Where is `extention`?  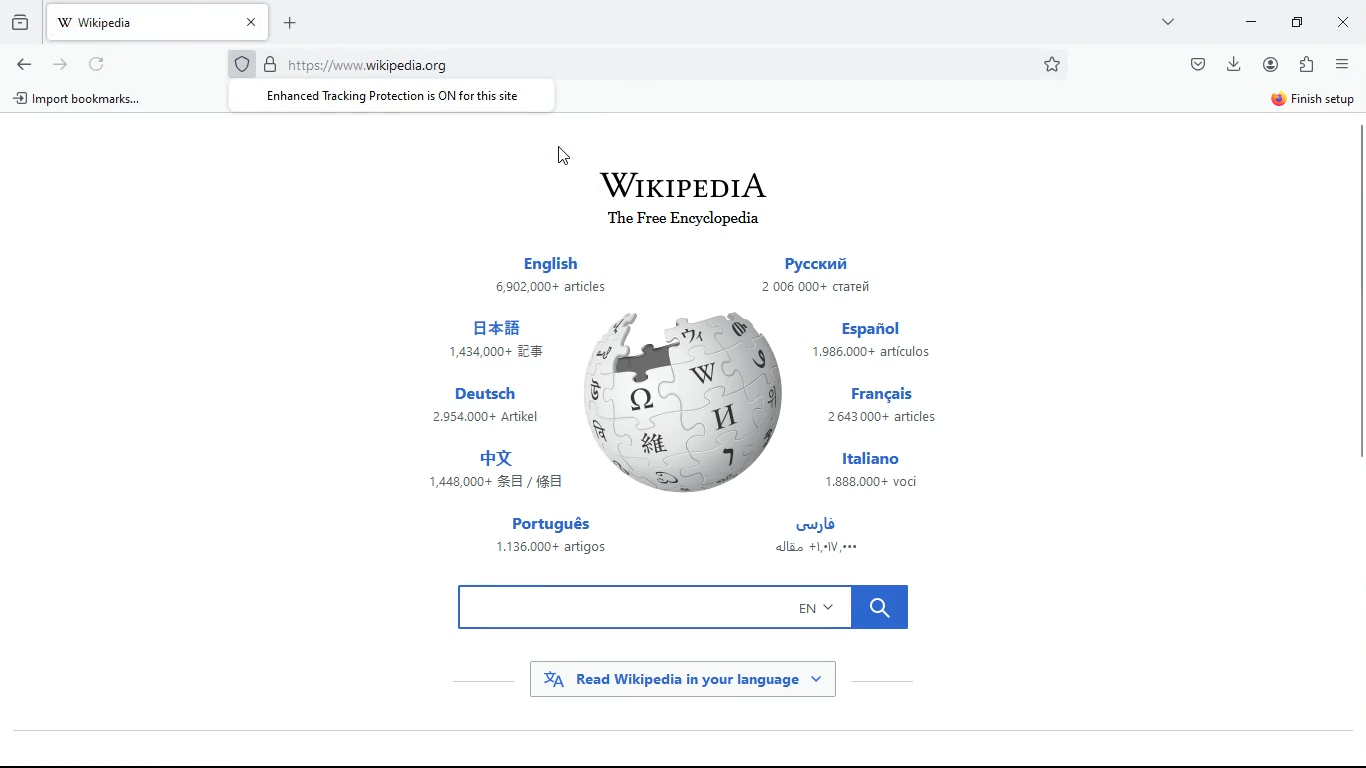 extention is located at coordinates (1308, 64).